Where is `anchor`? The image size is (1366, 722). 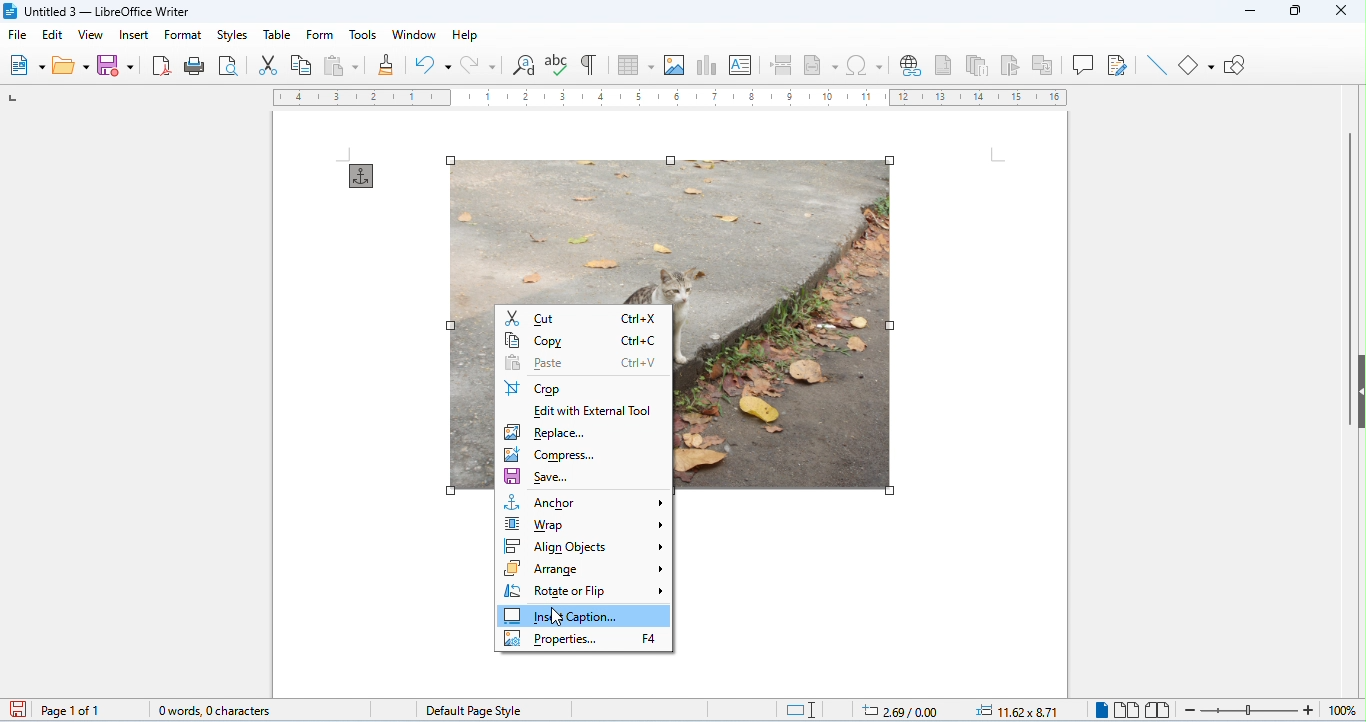 anchor is located at coordinates (586, 503).